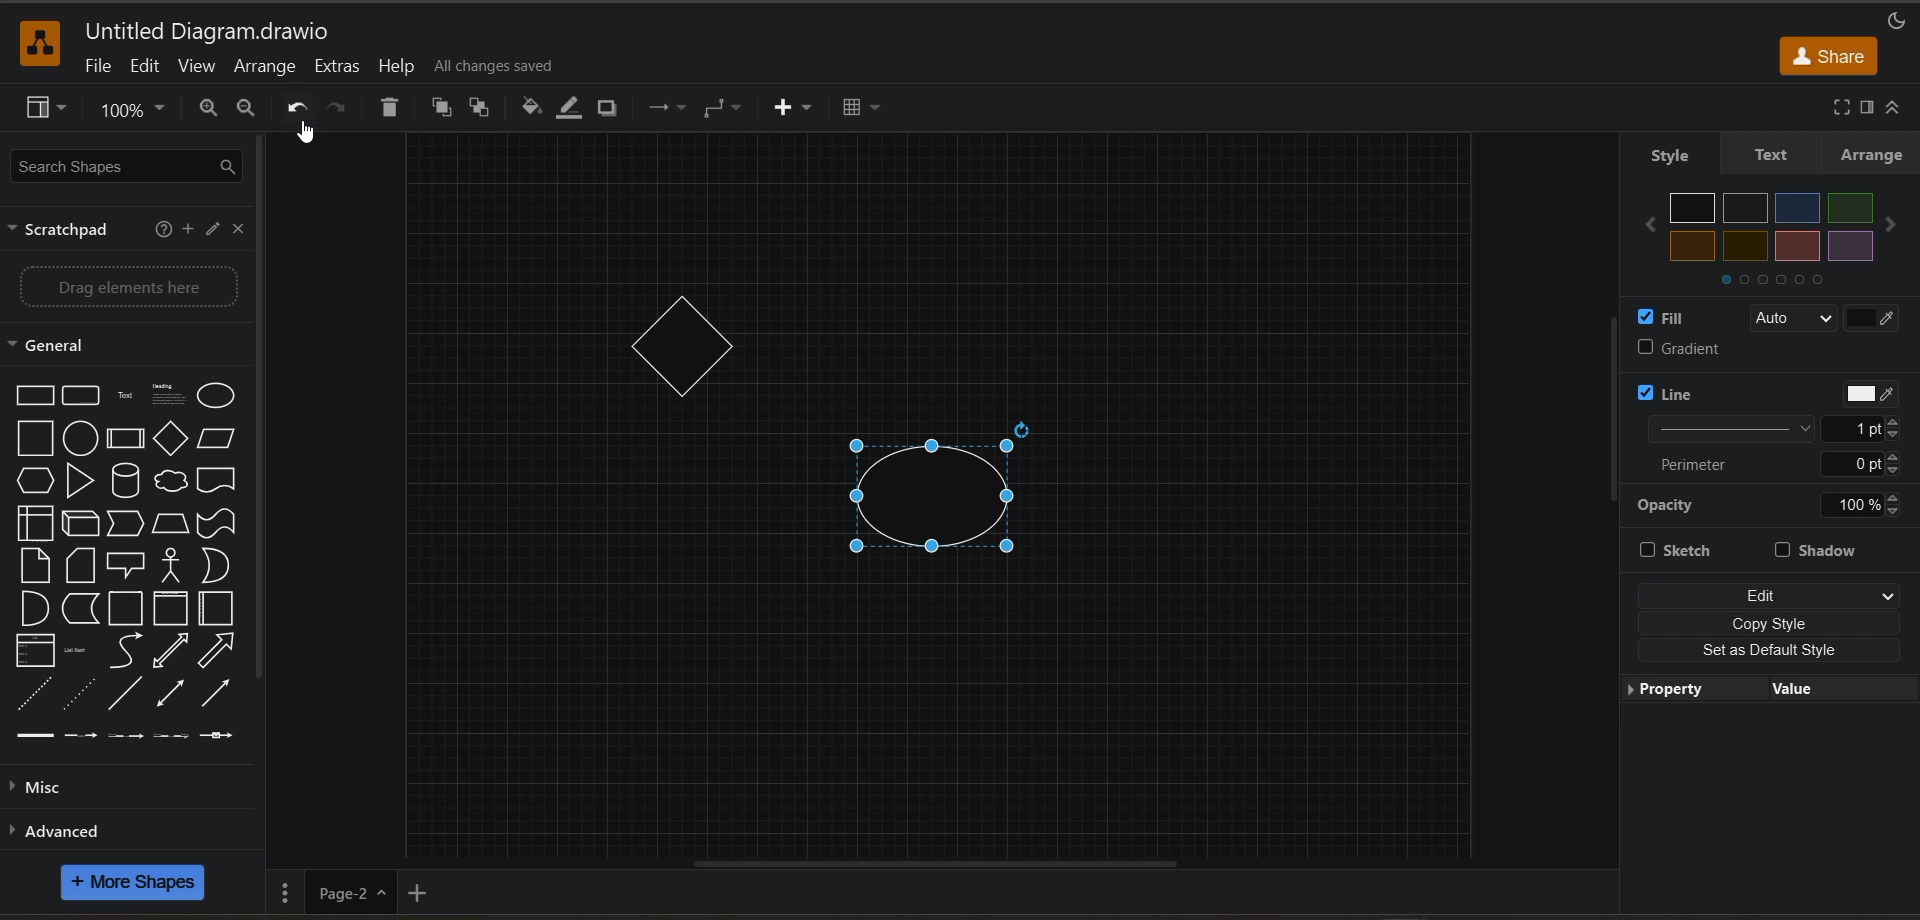  What do you see at coordinates (1776, 653) in the screenshot?
I see `set as default style` at bounding box center [1776, 653].